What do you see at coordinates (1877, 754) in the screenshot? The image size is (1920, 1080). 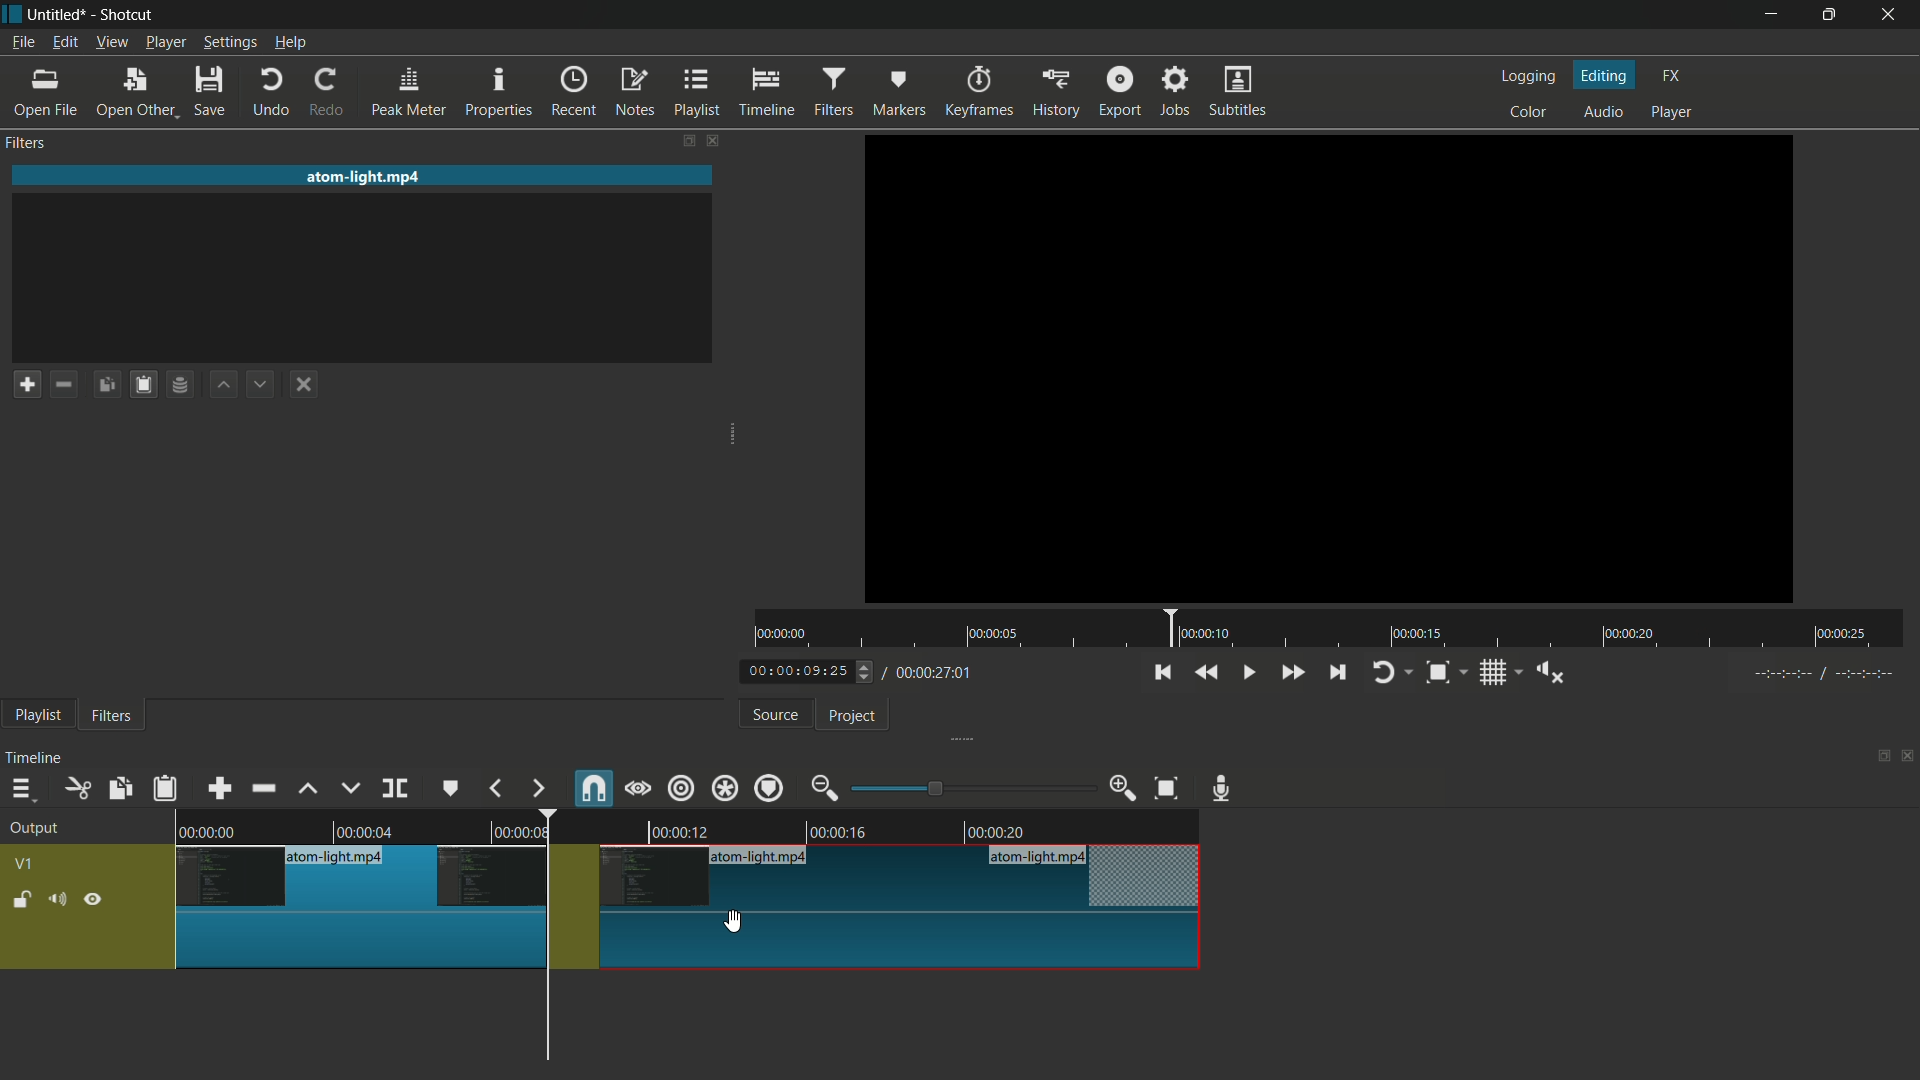 I see `change layout` at bounding box center [1877, 754].